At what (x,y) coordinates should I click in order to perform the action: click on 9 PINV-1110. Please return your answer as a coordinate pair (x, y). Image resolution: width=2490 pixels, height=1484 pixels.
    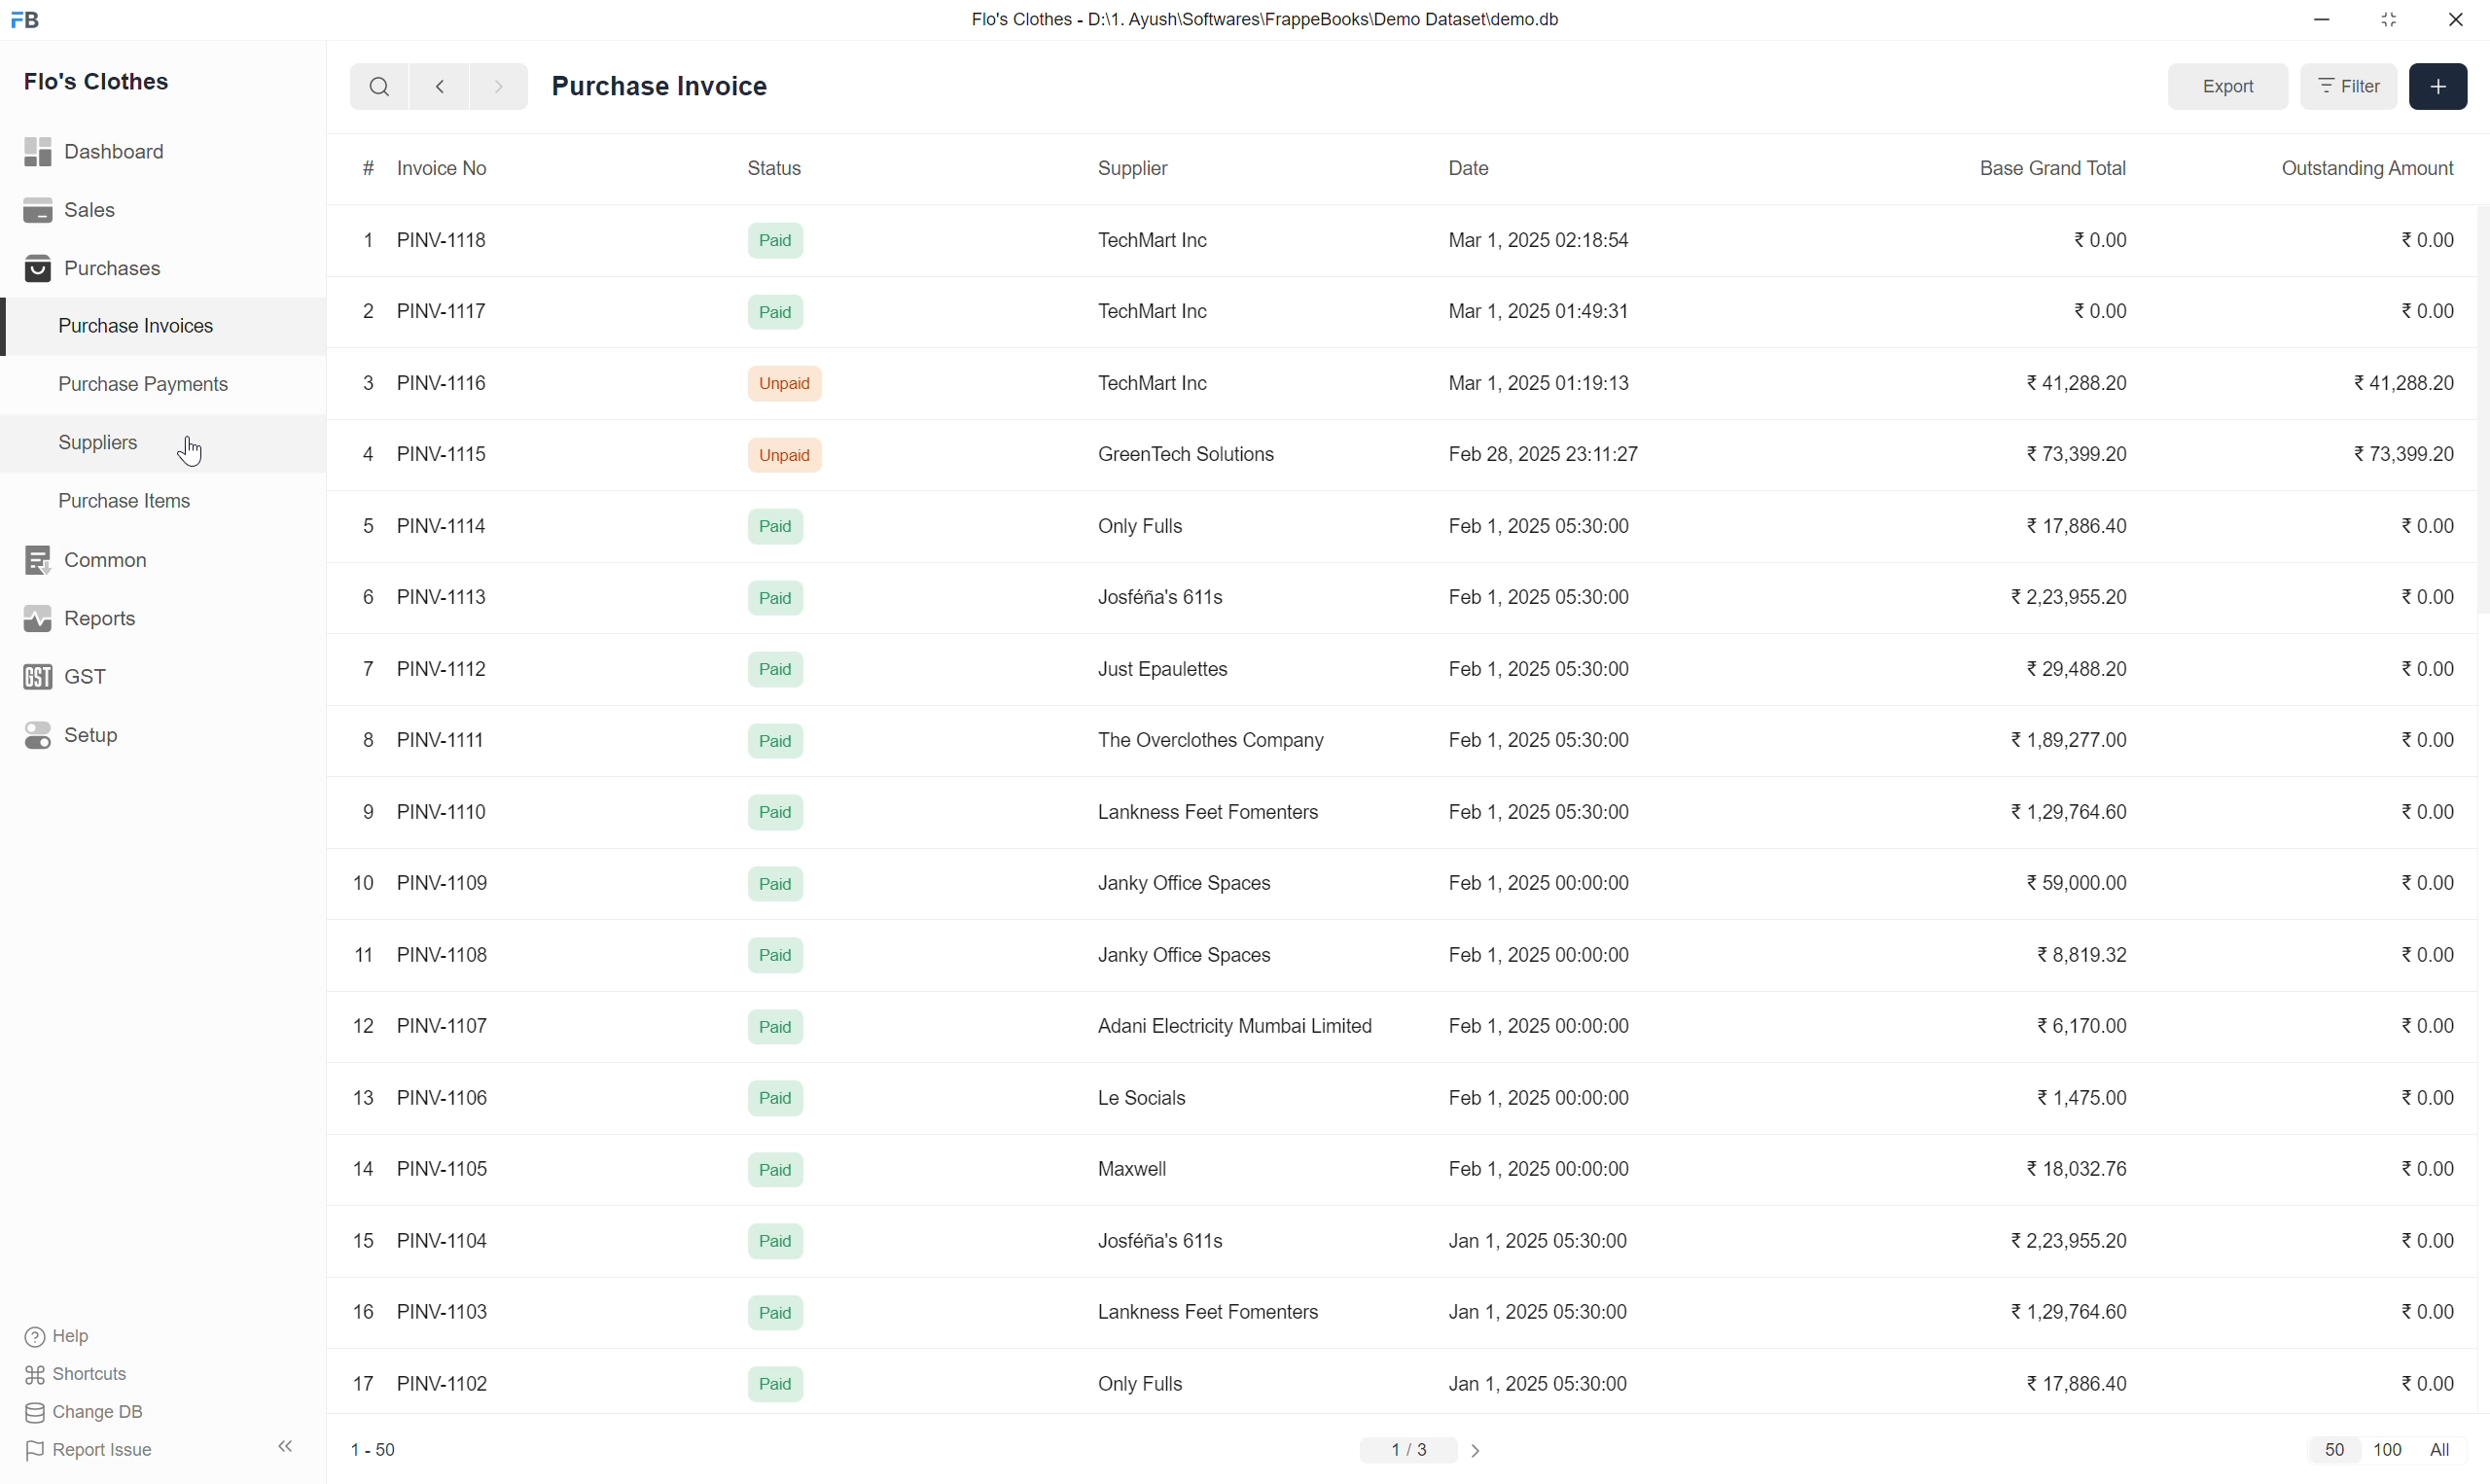
    Looking at the image, I should click on (441, 809).